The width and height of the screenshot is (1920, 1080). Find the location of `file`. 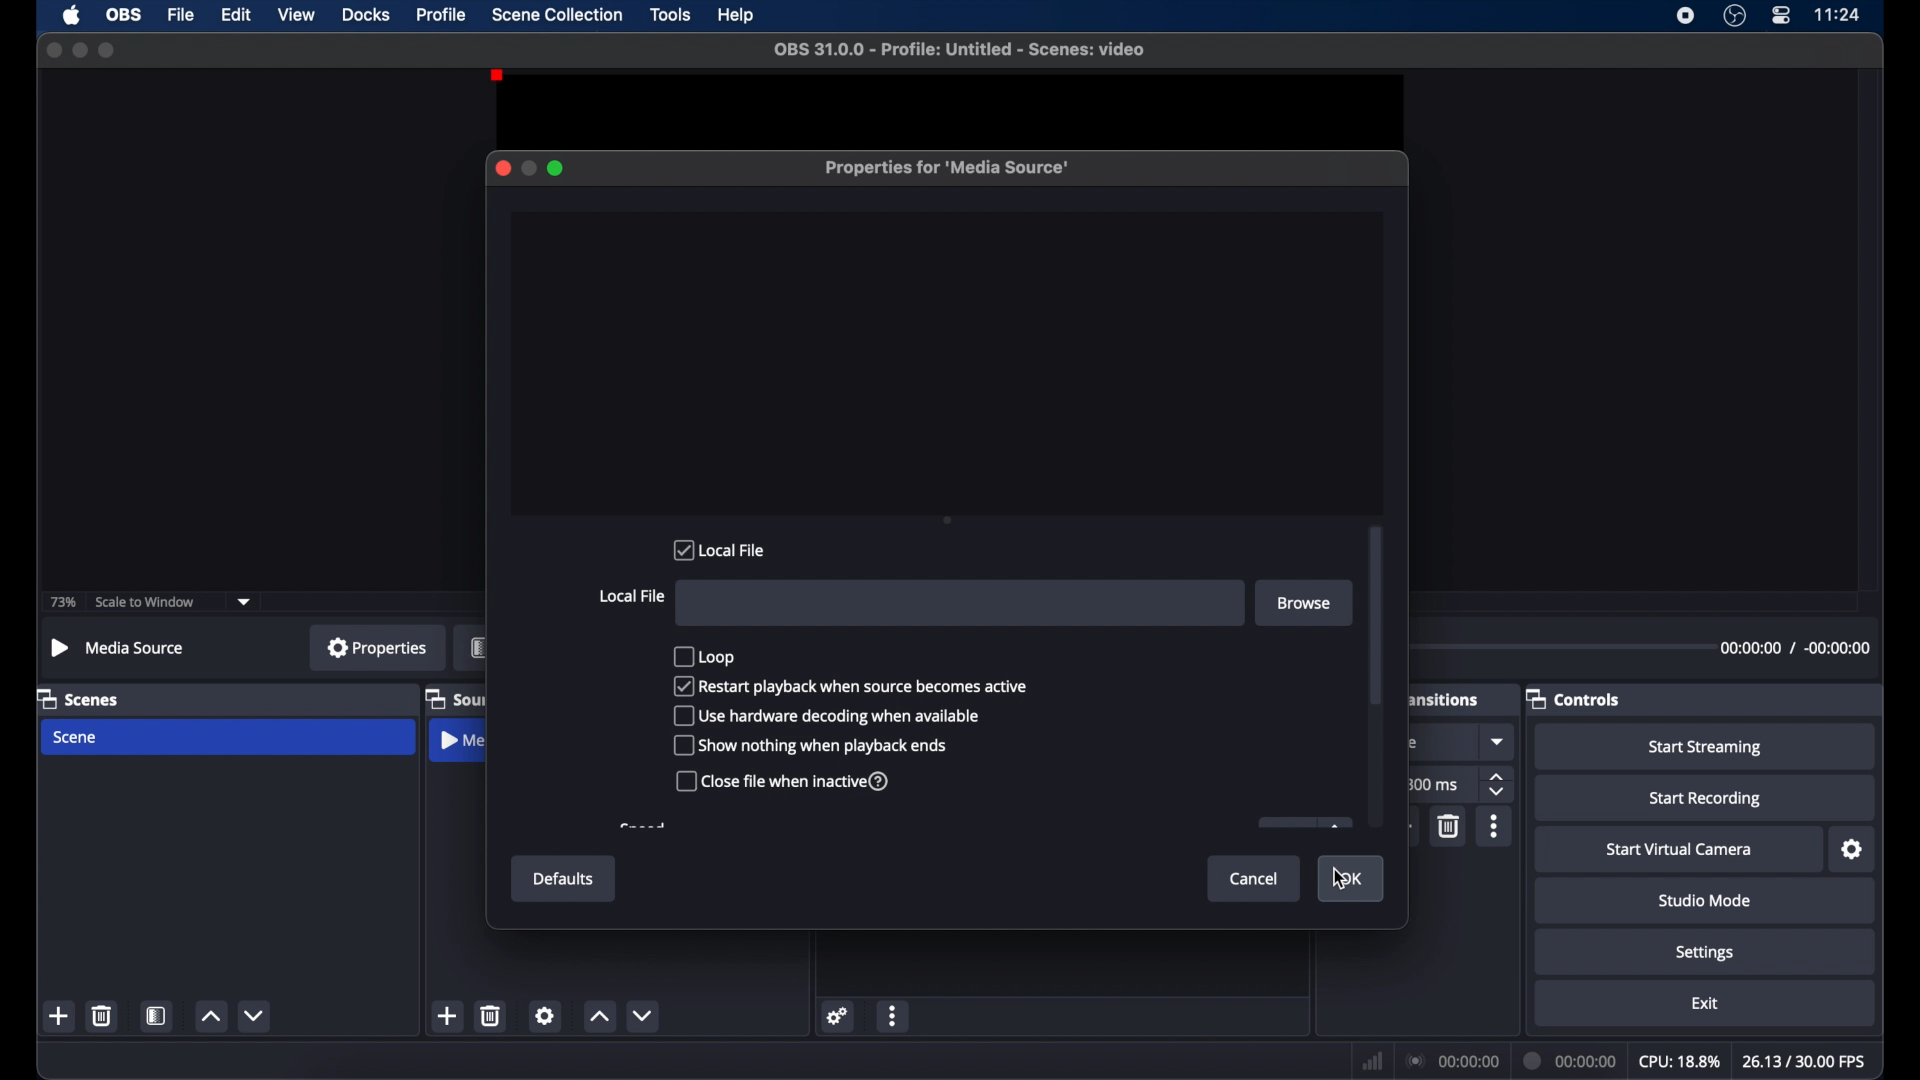

file is located at coordinates (182, 15).